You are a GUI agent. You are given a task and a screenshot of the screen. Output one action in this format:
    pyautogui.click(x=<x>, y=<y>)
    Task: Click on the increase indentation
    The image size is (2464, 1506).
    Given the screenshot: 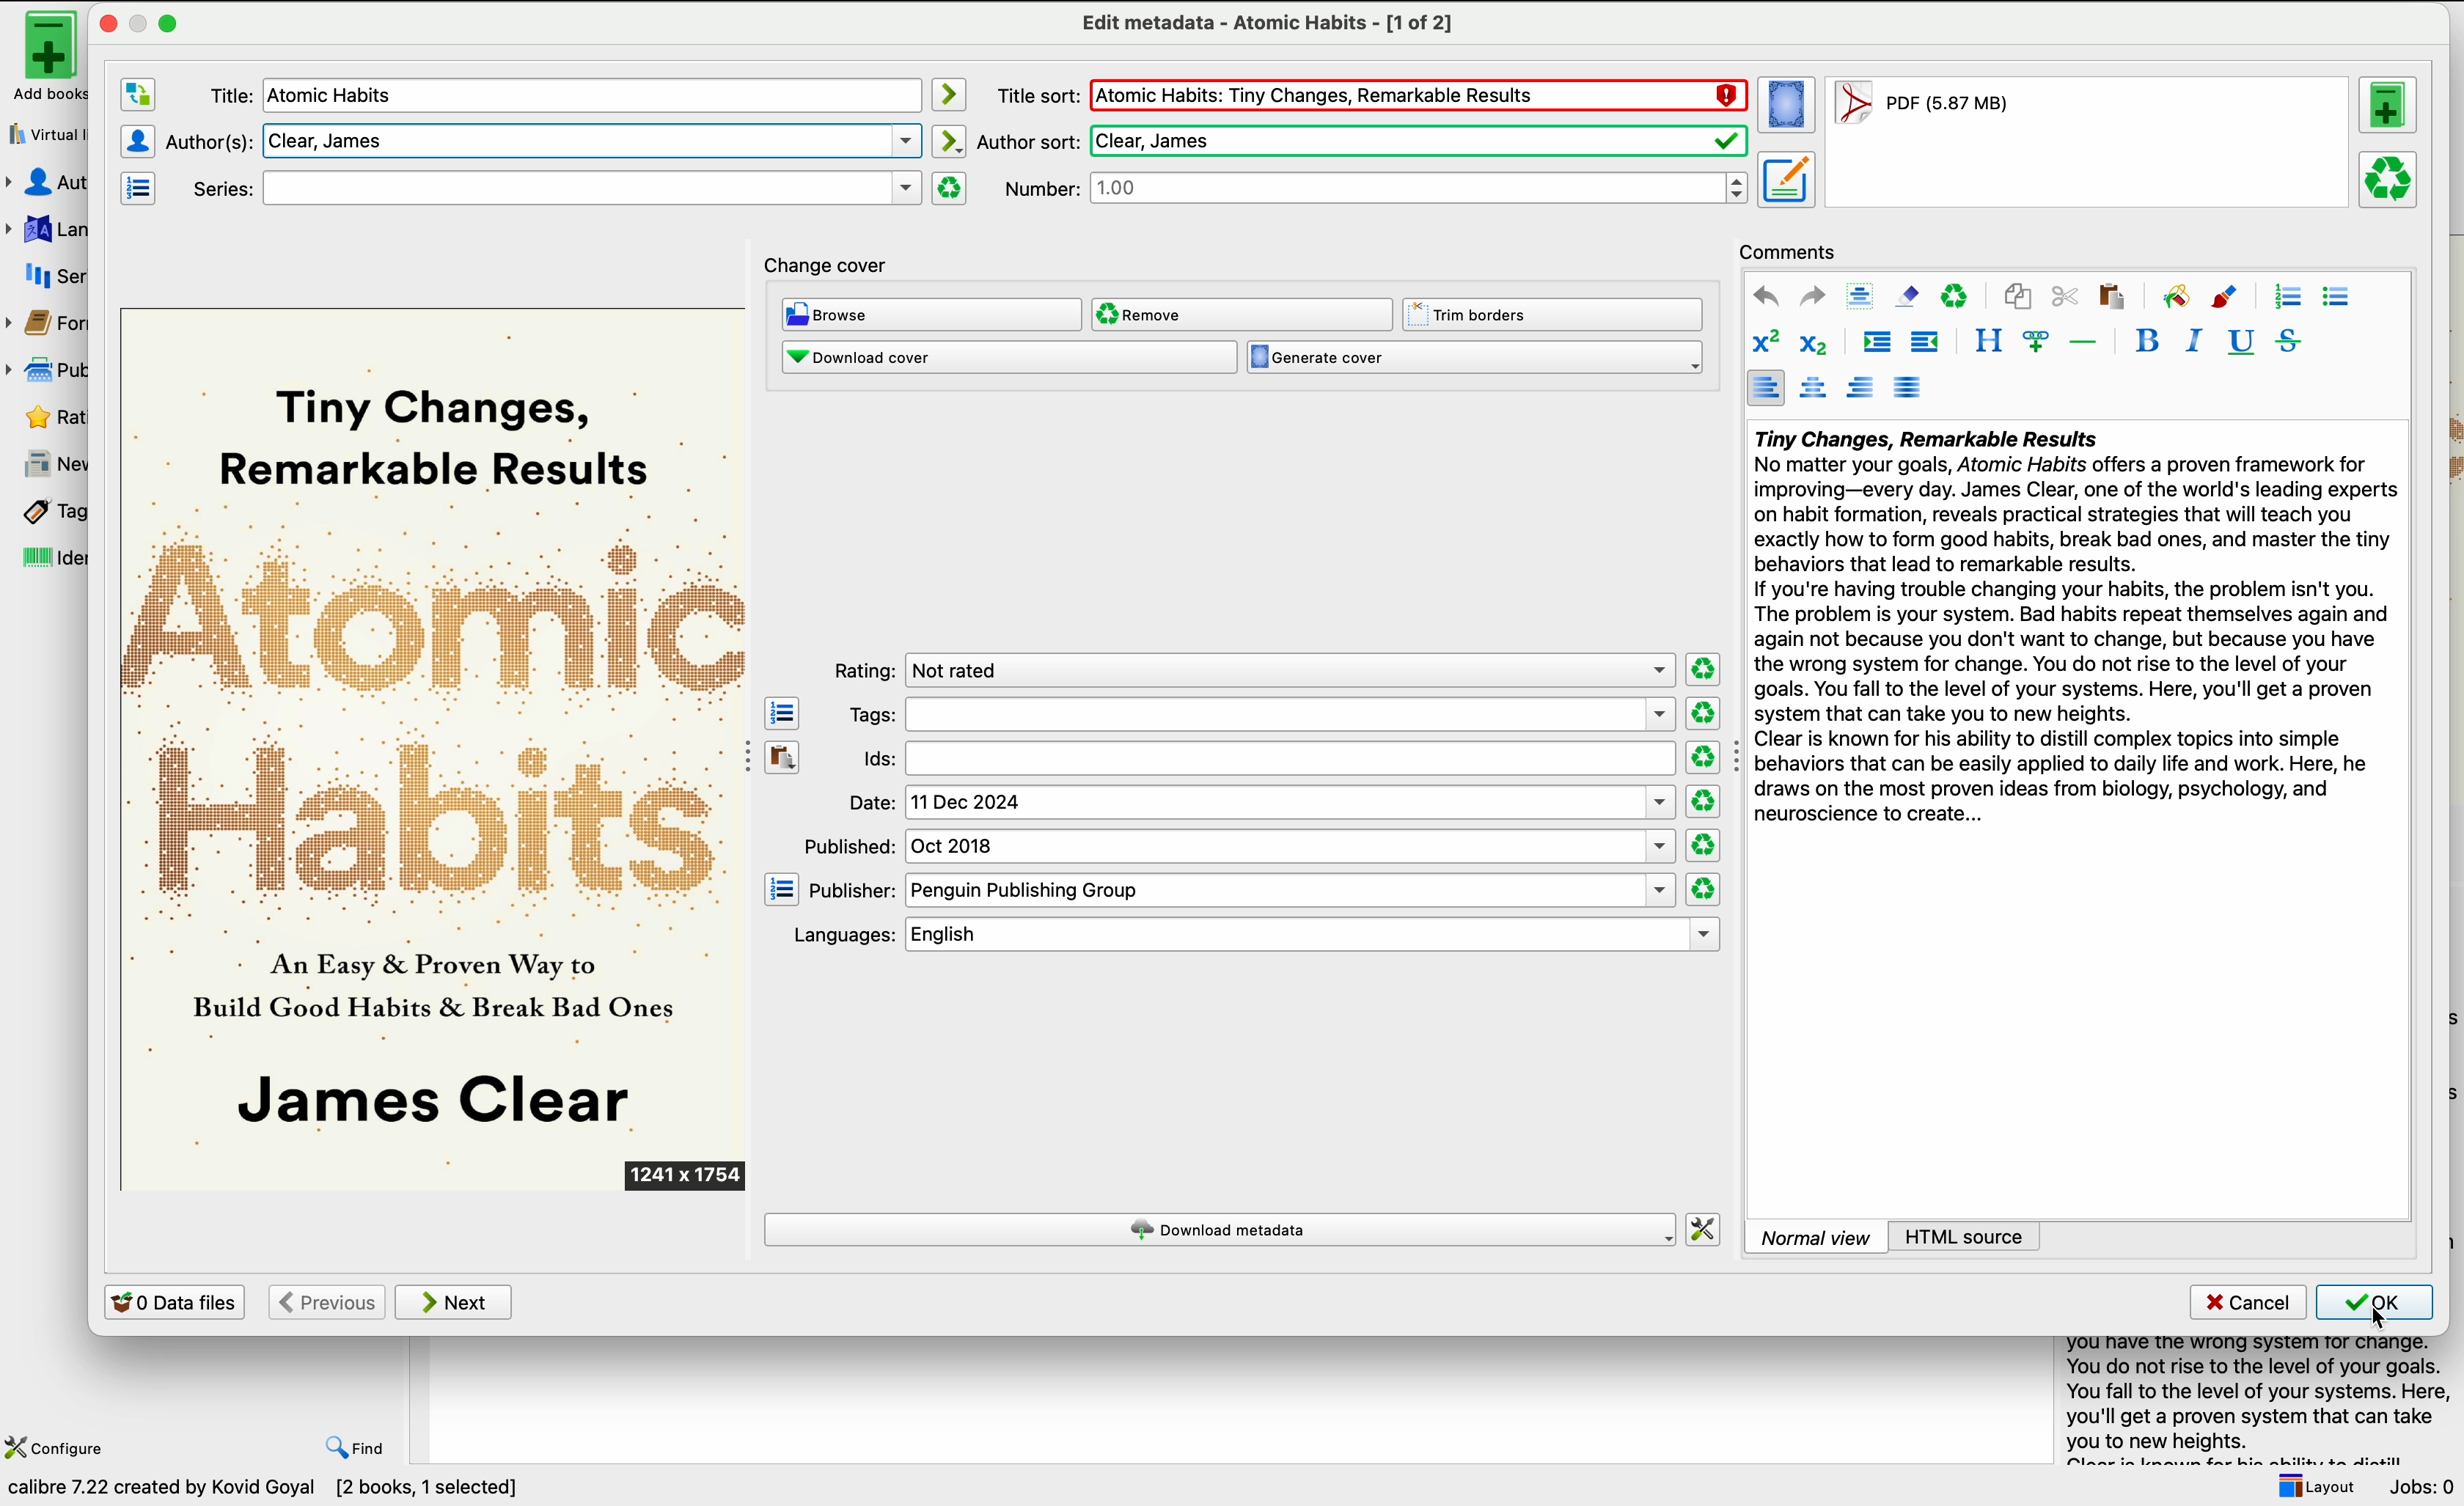 What is the action you would take?
    pyautogui.click(x=1877, y=343)
    